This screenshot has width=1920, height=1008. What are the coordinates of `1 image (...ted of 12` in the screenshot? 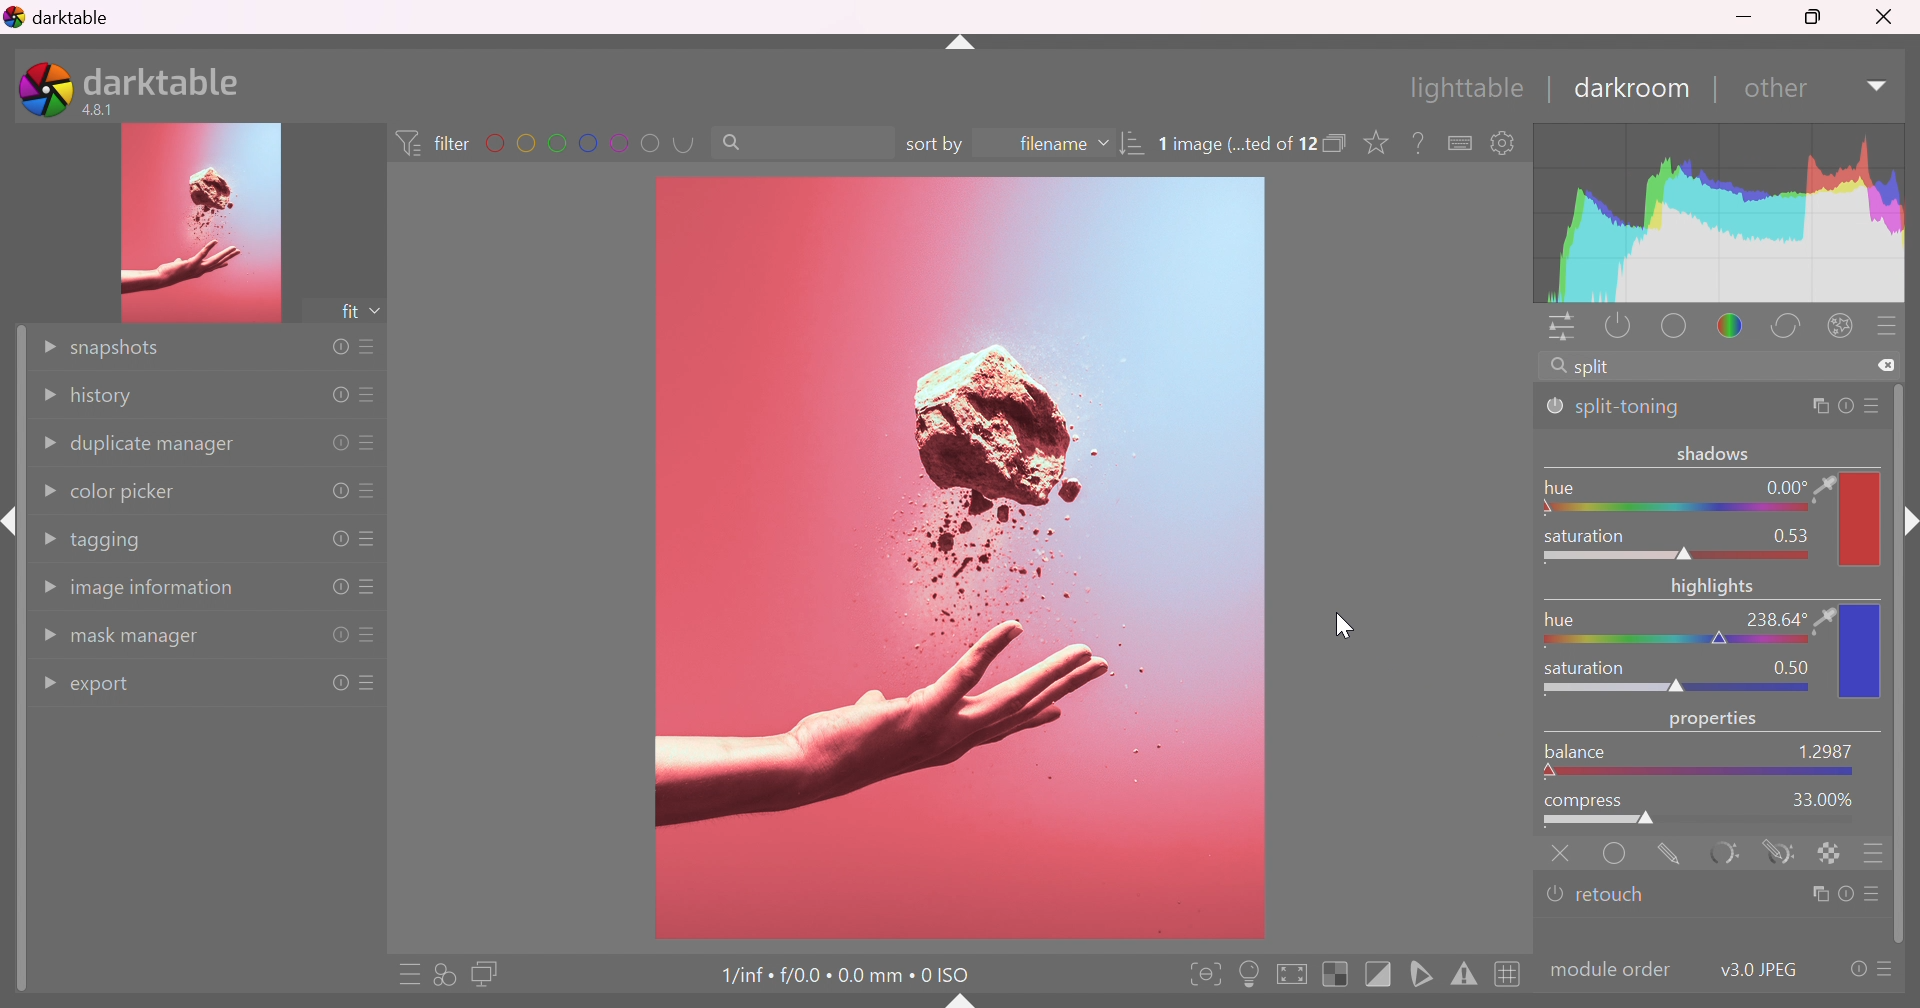 It's located at (1239, 145).